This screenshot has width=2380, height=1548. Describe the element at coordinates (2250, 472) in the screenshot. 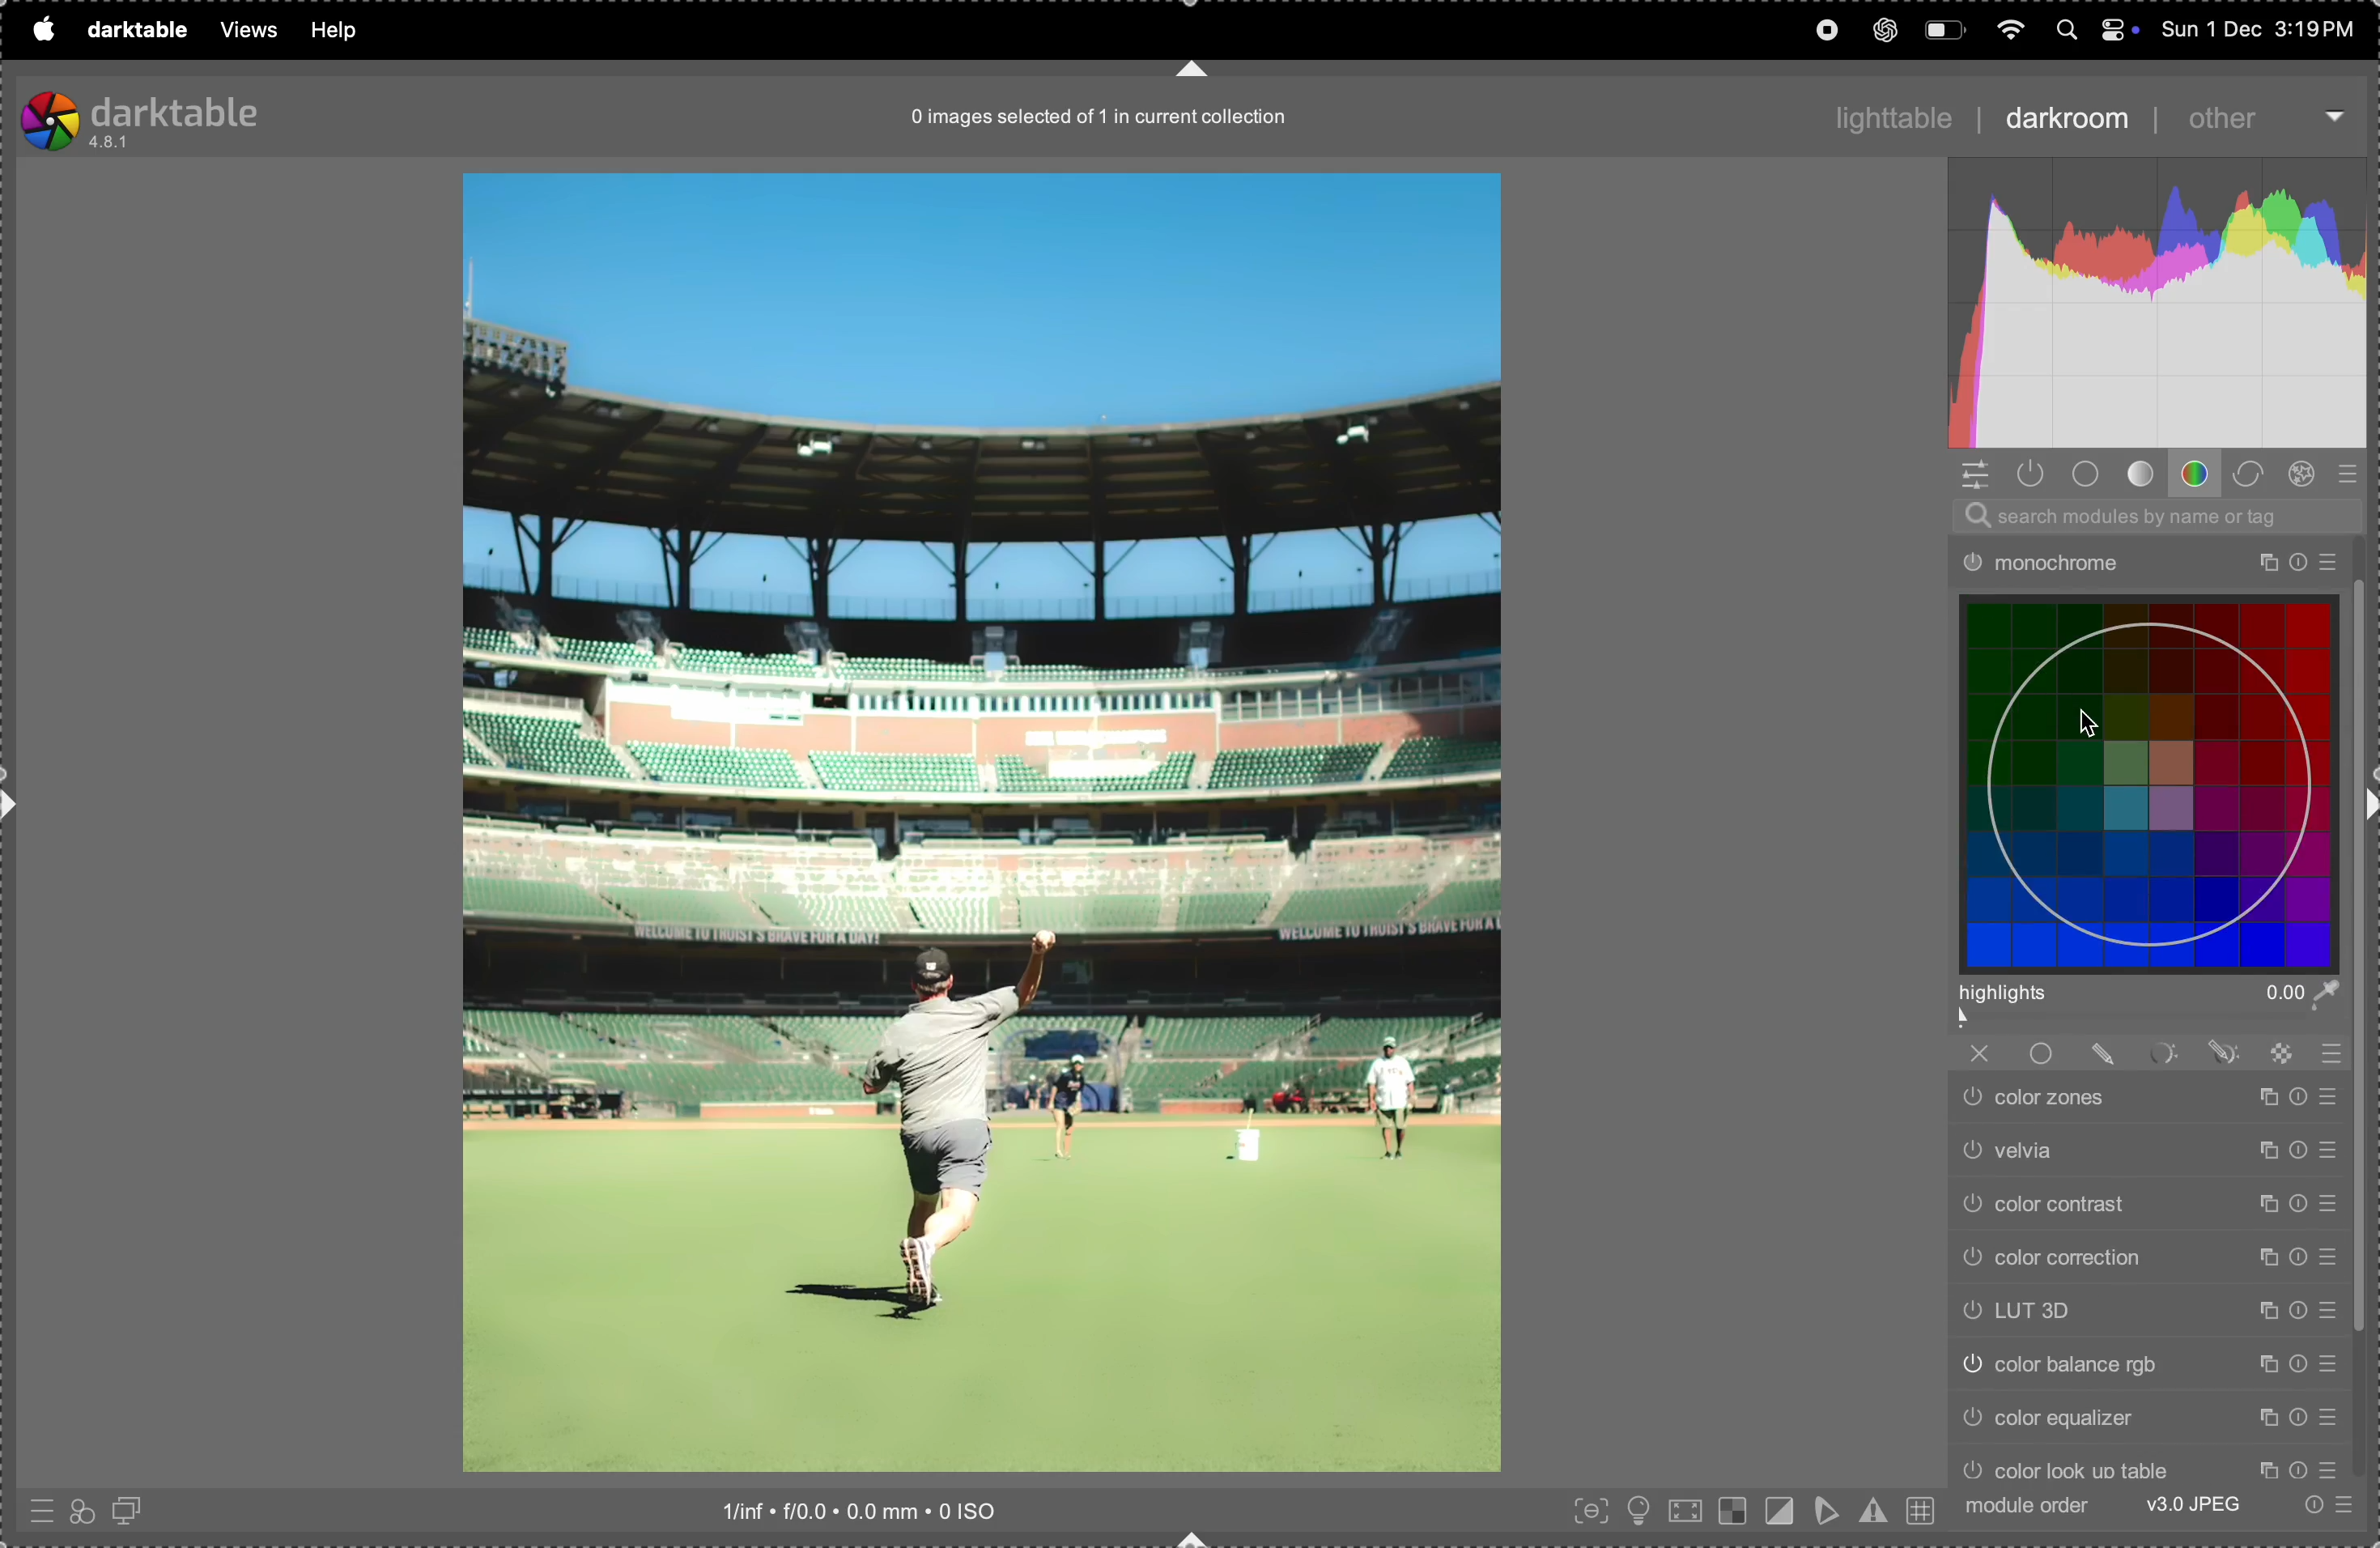

I see `correct` at that location.